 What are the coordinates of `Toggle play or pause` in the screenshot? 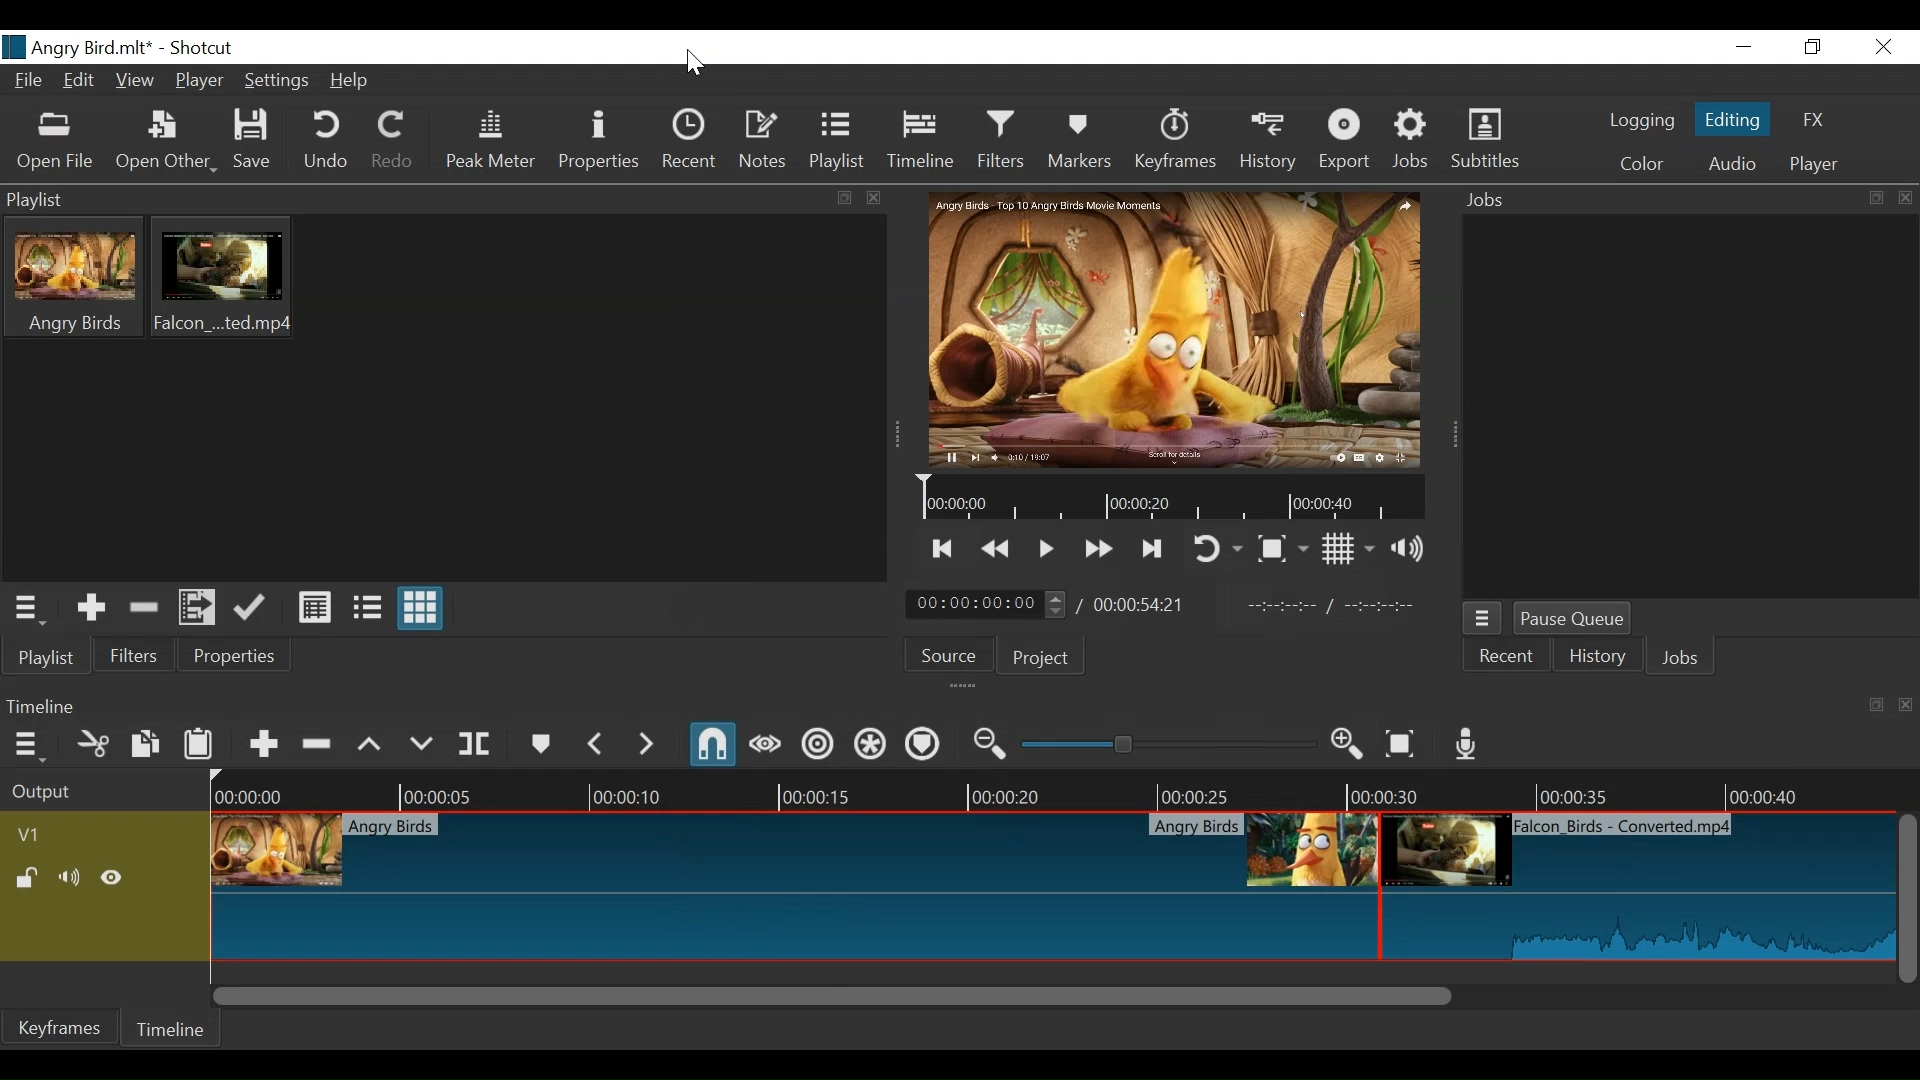 It's located at (1047, 549).